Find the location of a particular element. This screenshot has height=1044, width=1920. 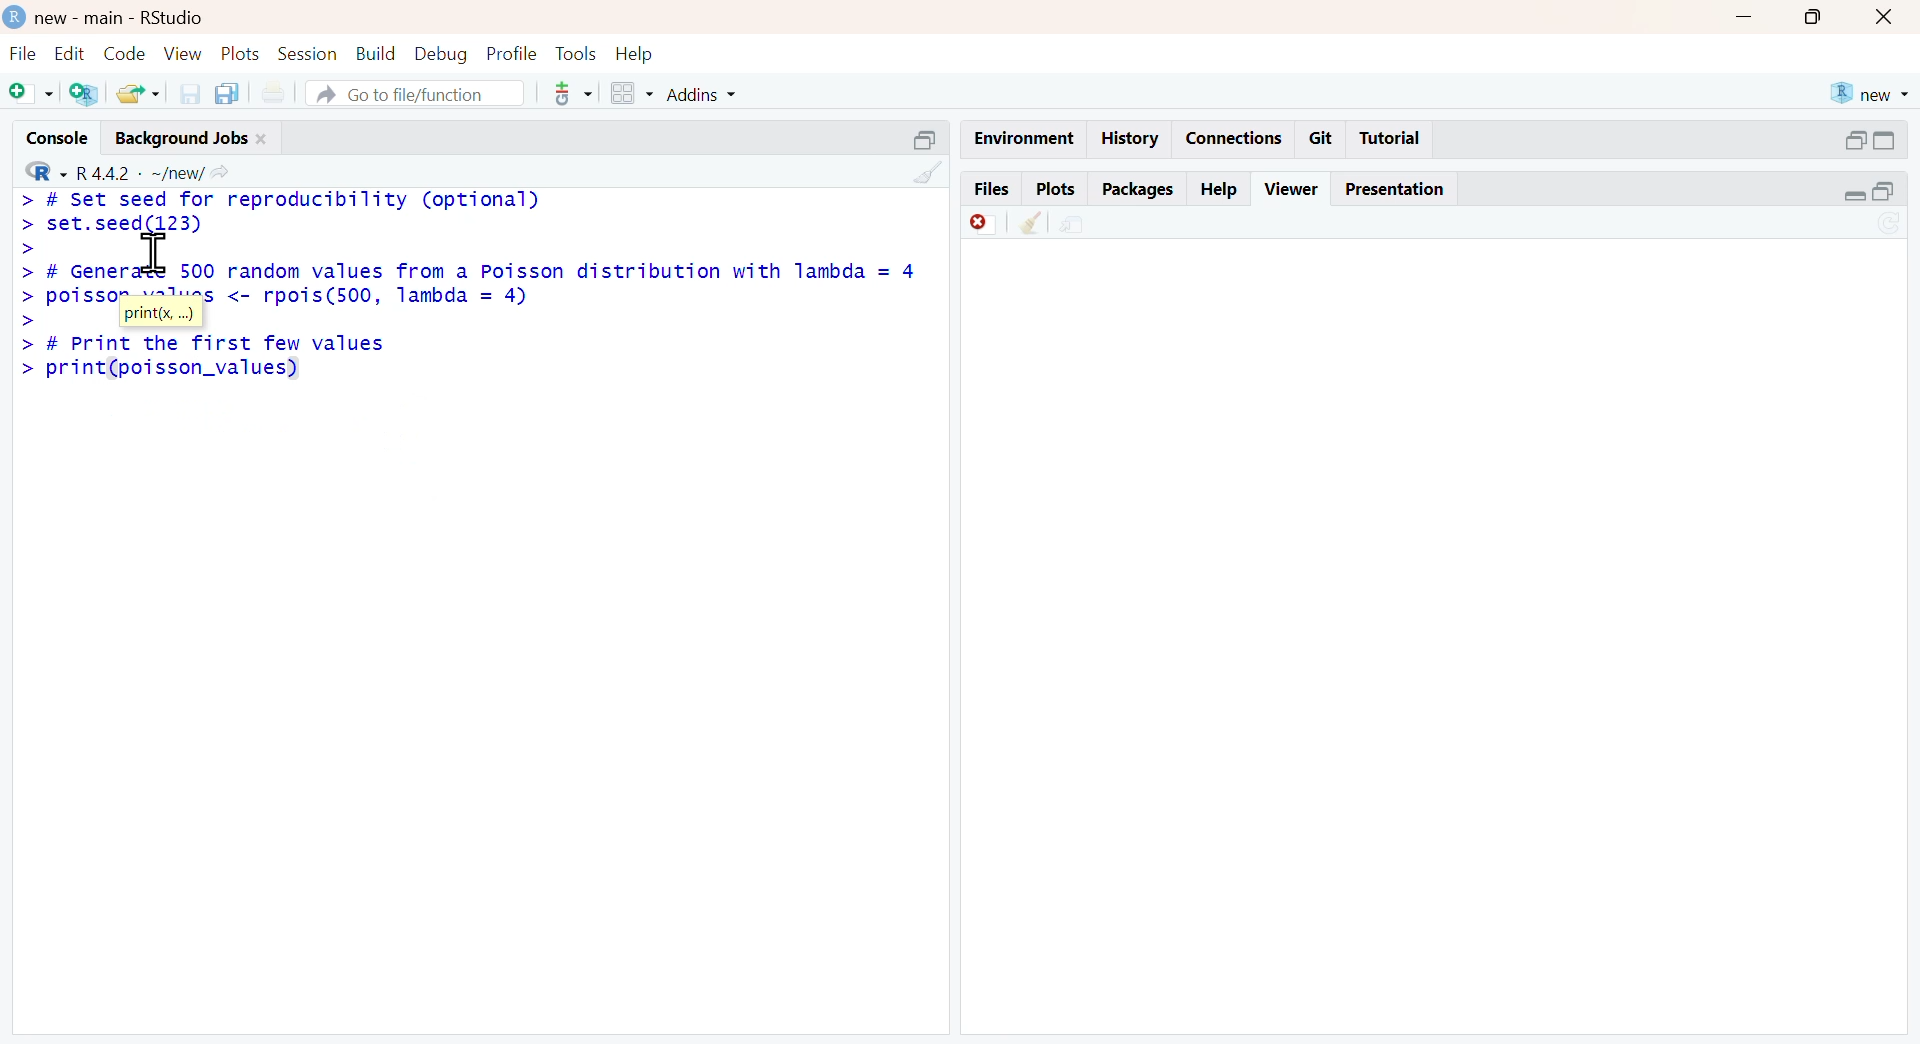

close is located at coordinates (1886, 17).